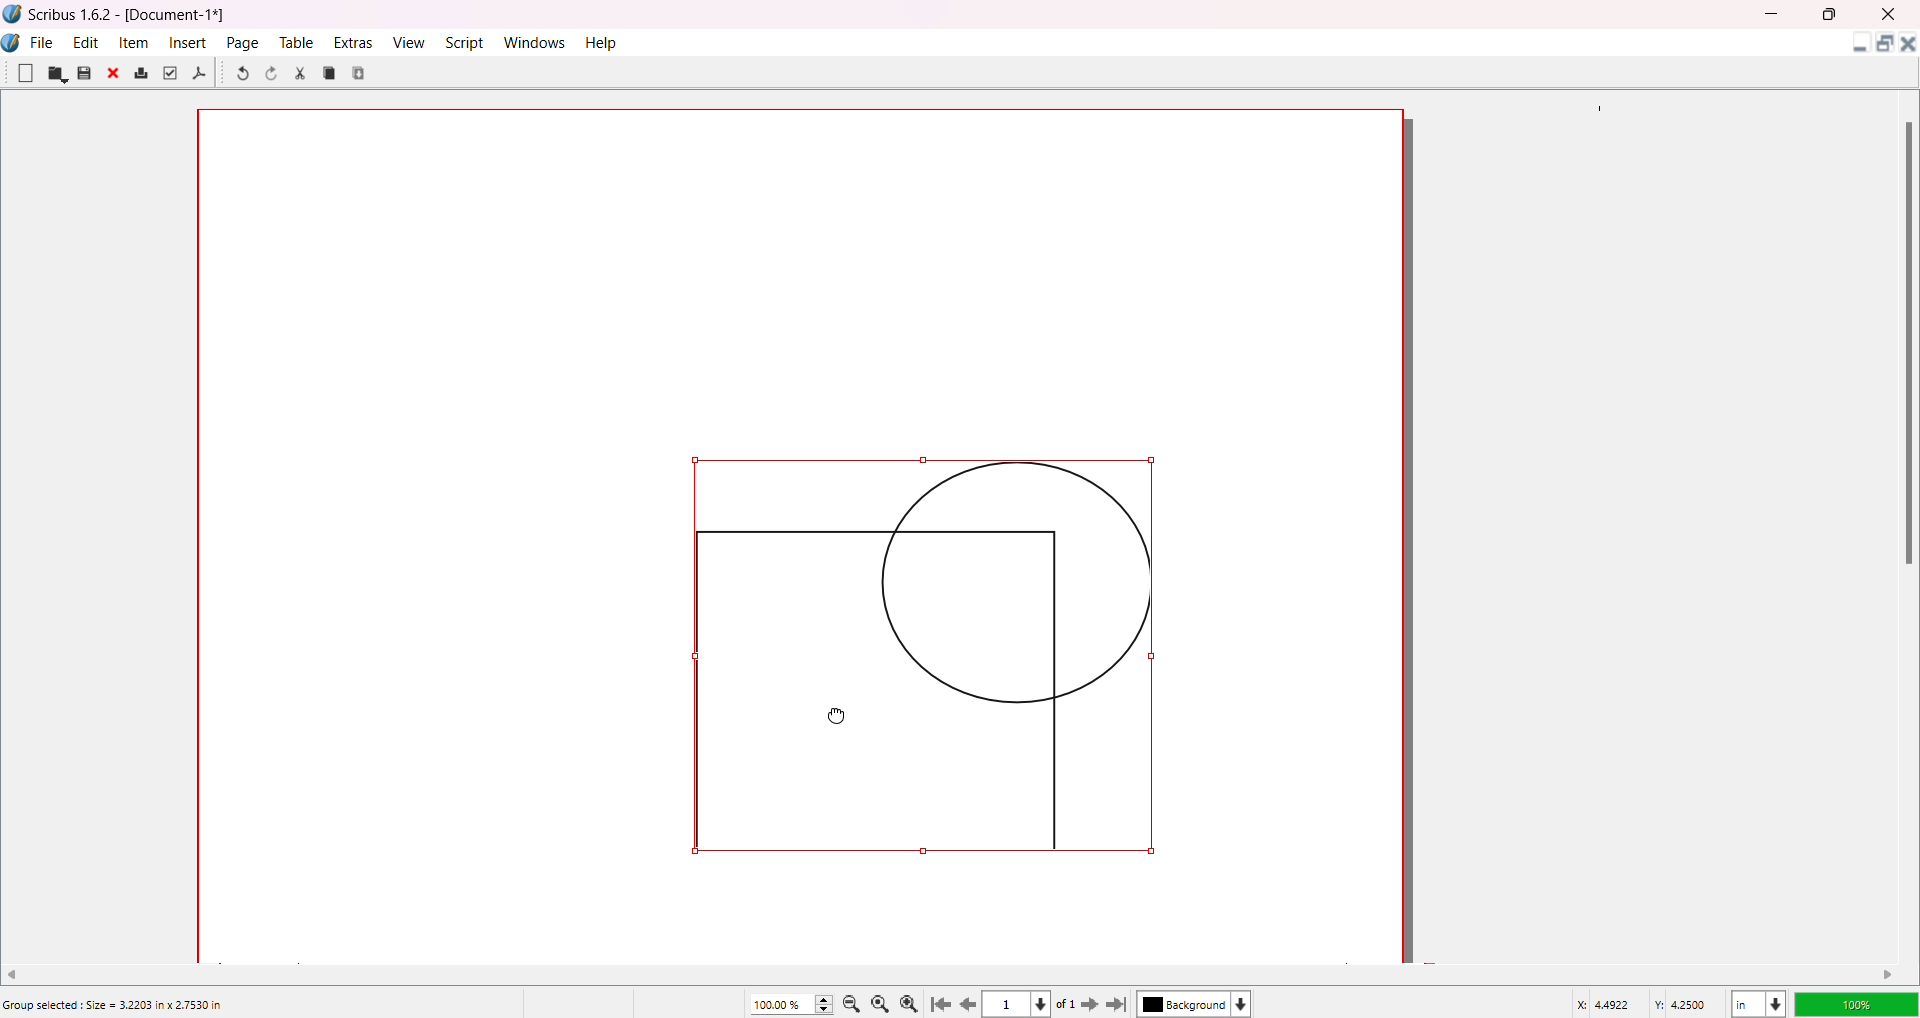  What do you see at coordinates (275, 76) in the screenshot?
I see `Redo` at bounding box center [275, 76].